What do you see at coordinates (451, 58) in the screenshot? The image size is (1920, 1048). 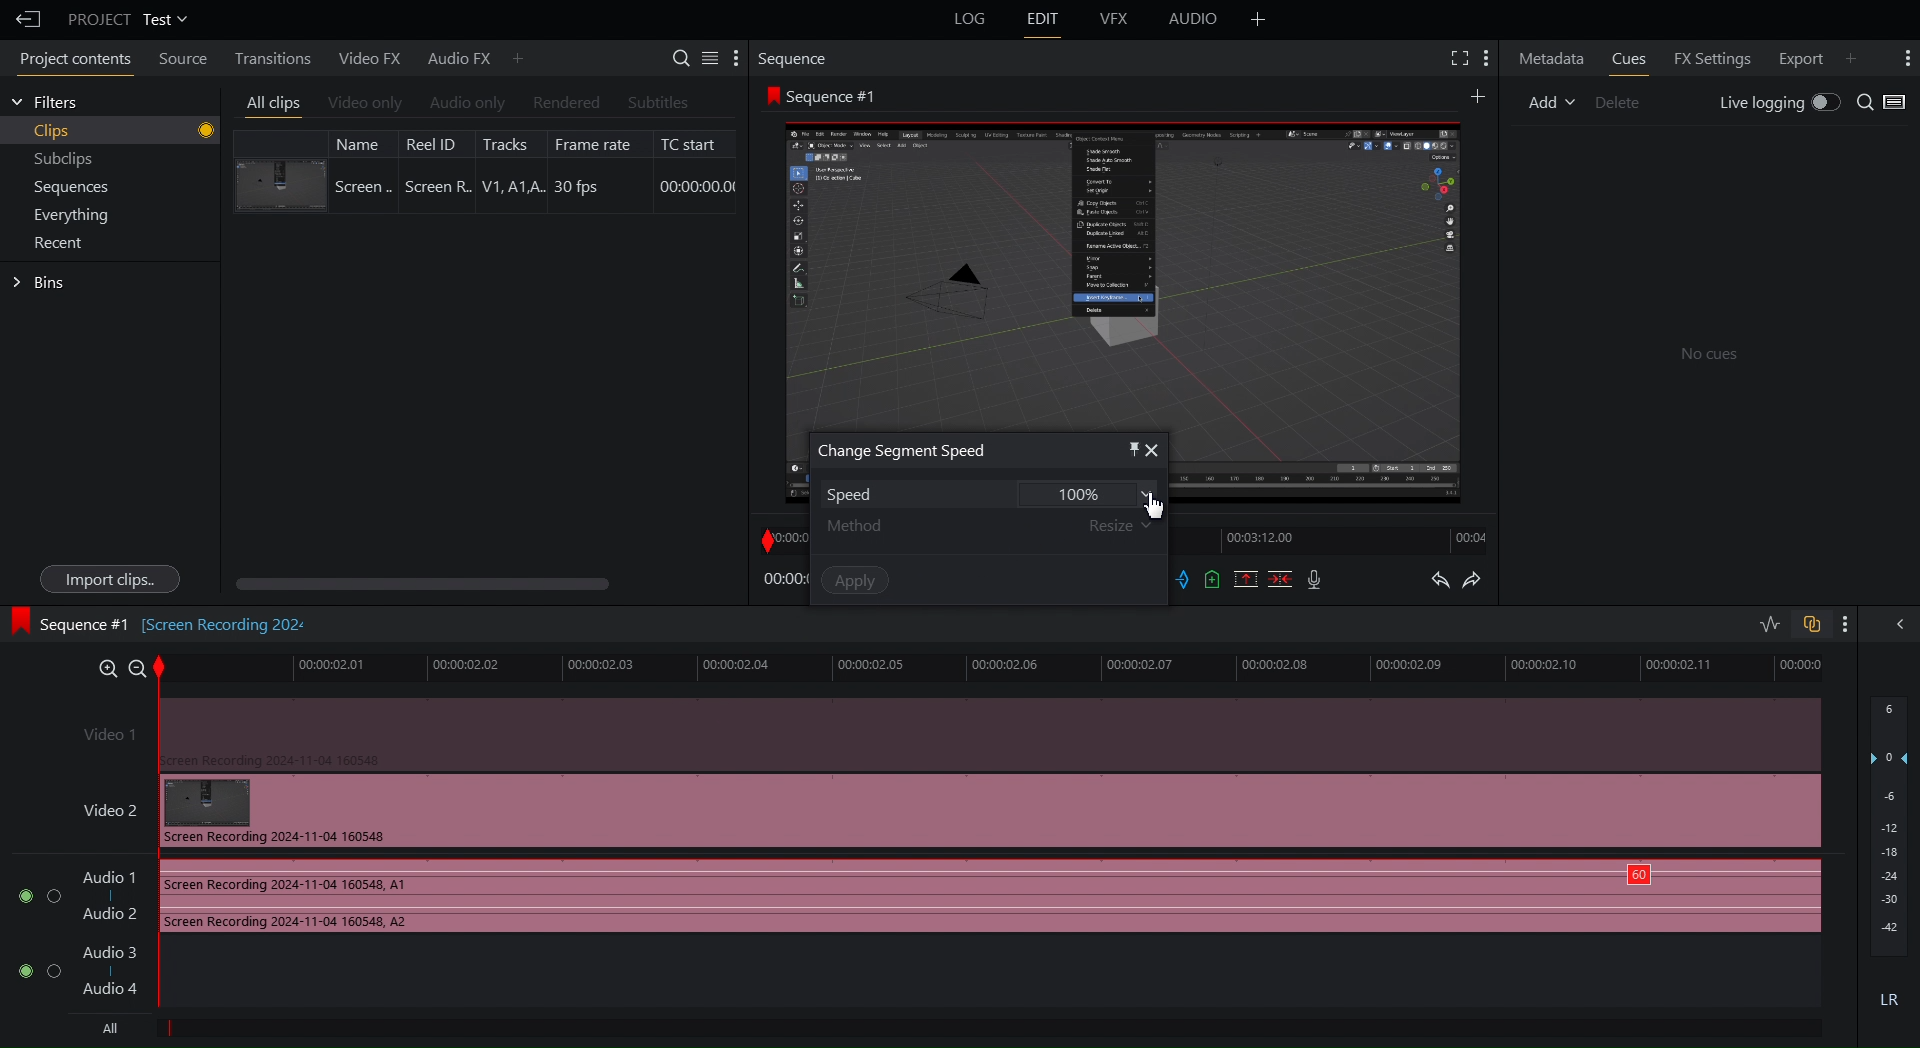 I see `Audio FX` at bounding box center [451, 58].